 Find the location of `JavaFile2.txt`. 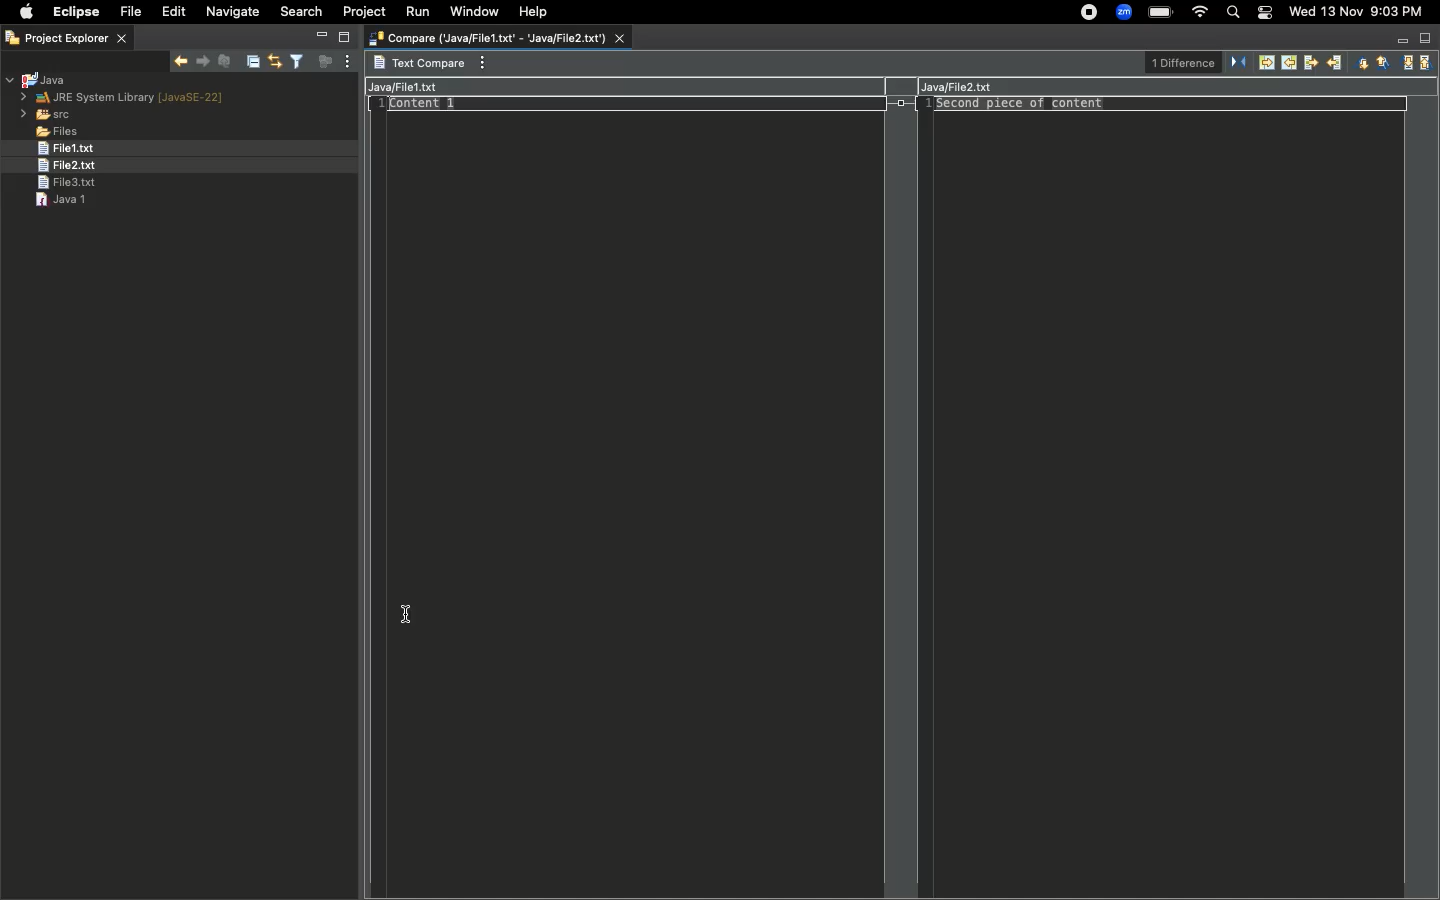

JavaFile2.txt is located at coordinates (965, 86).